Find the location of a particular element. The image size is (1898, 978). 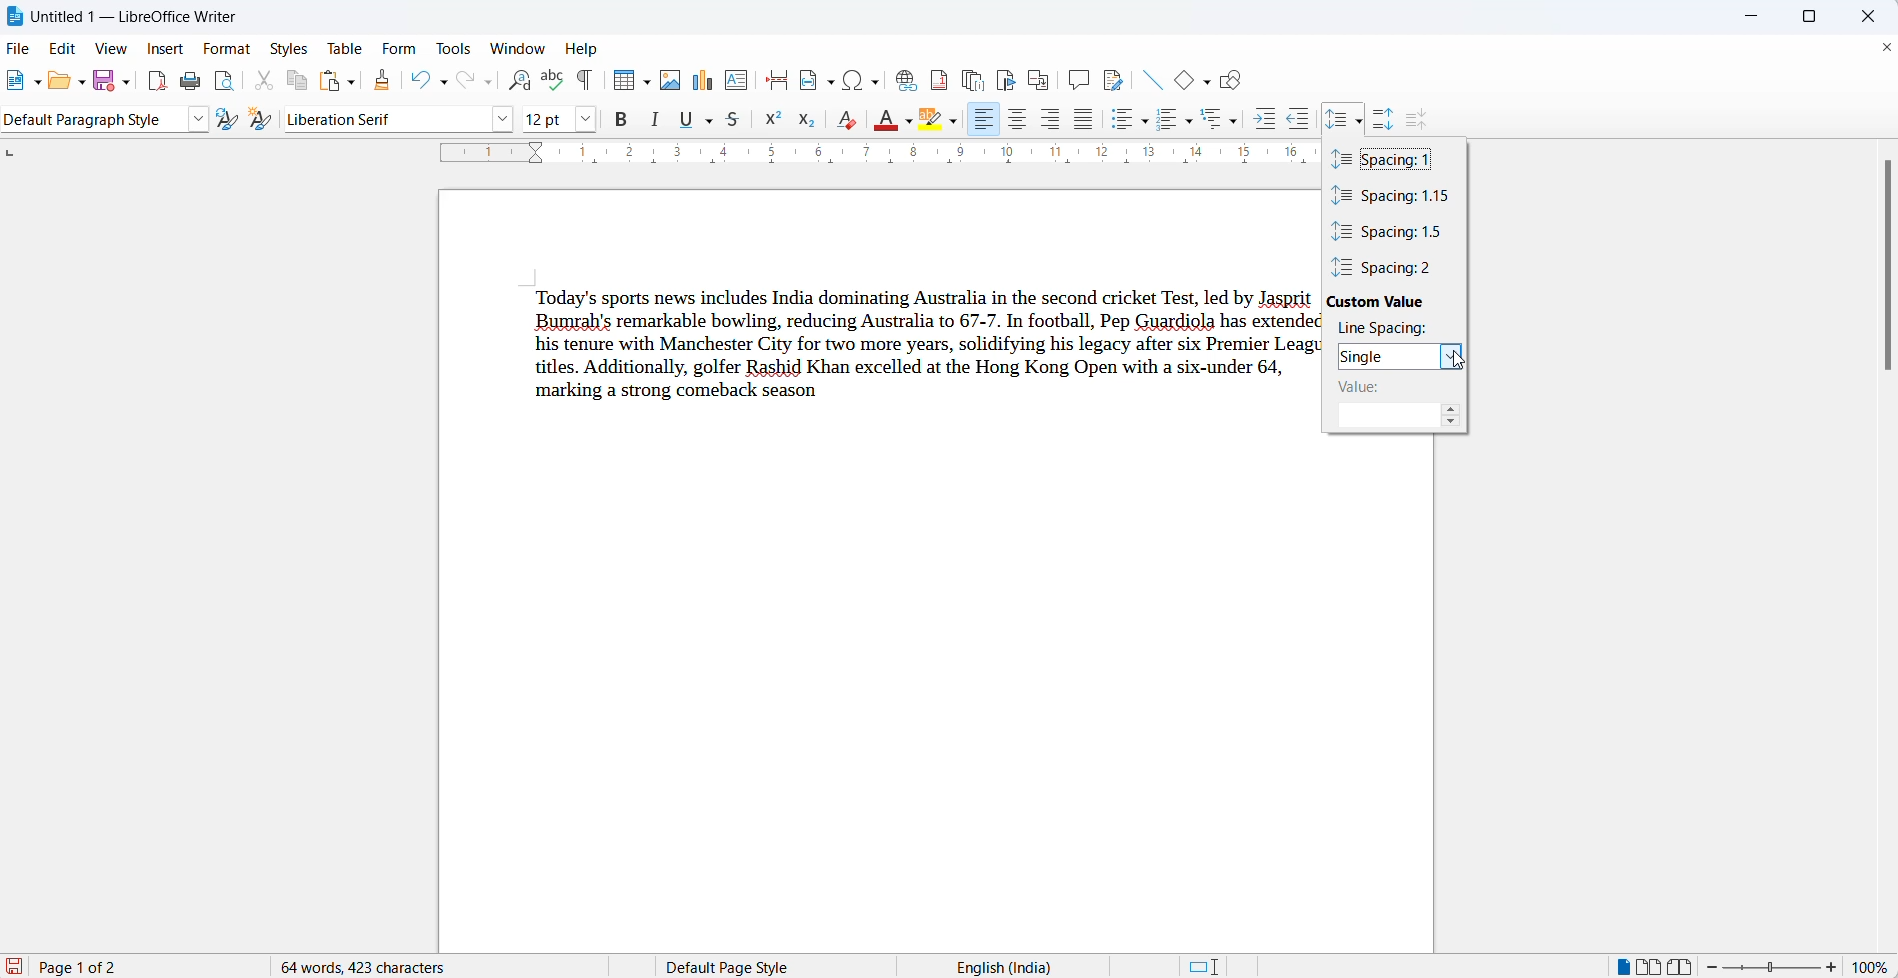

spacing value 1.15 is located at coordinates (1393, 197).